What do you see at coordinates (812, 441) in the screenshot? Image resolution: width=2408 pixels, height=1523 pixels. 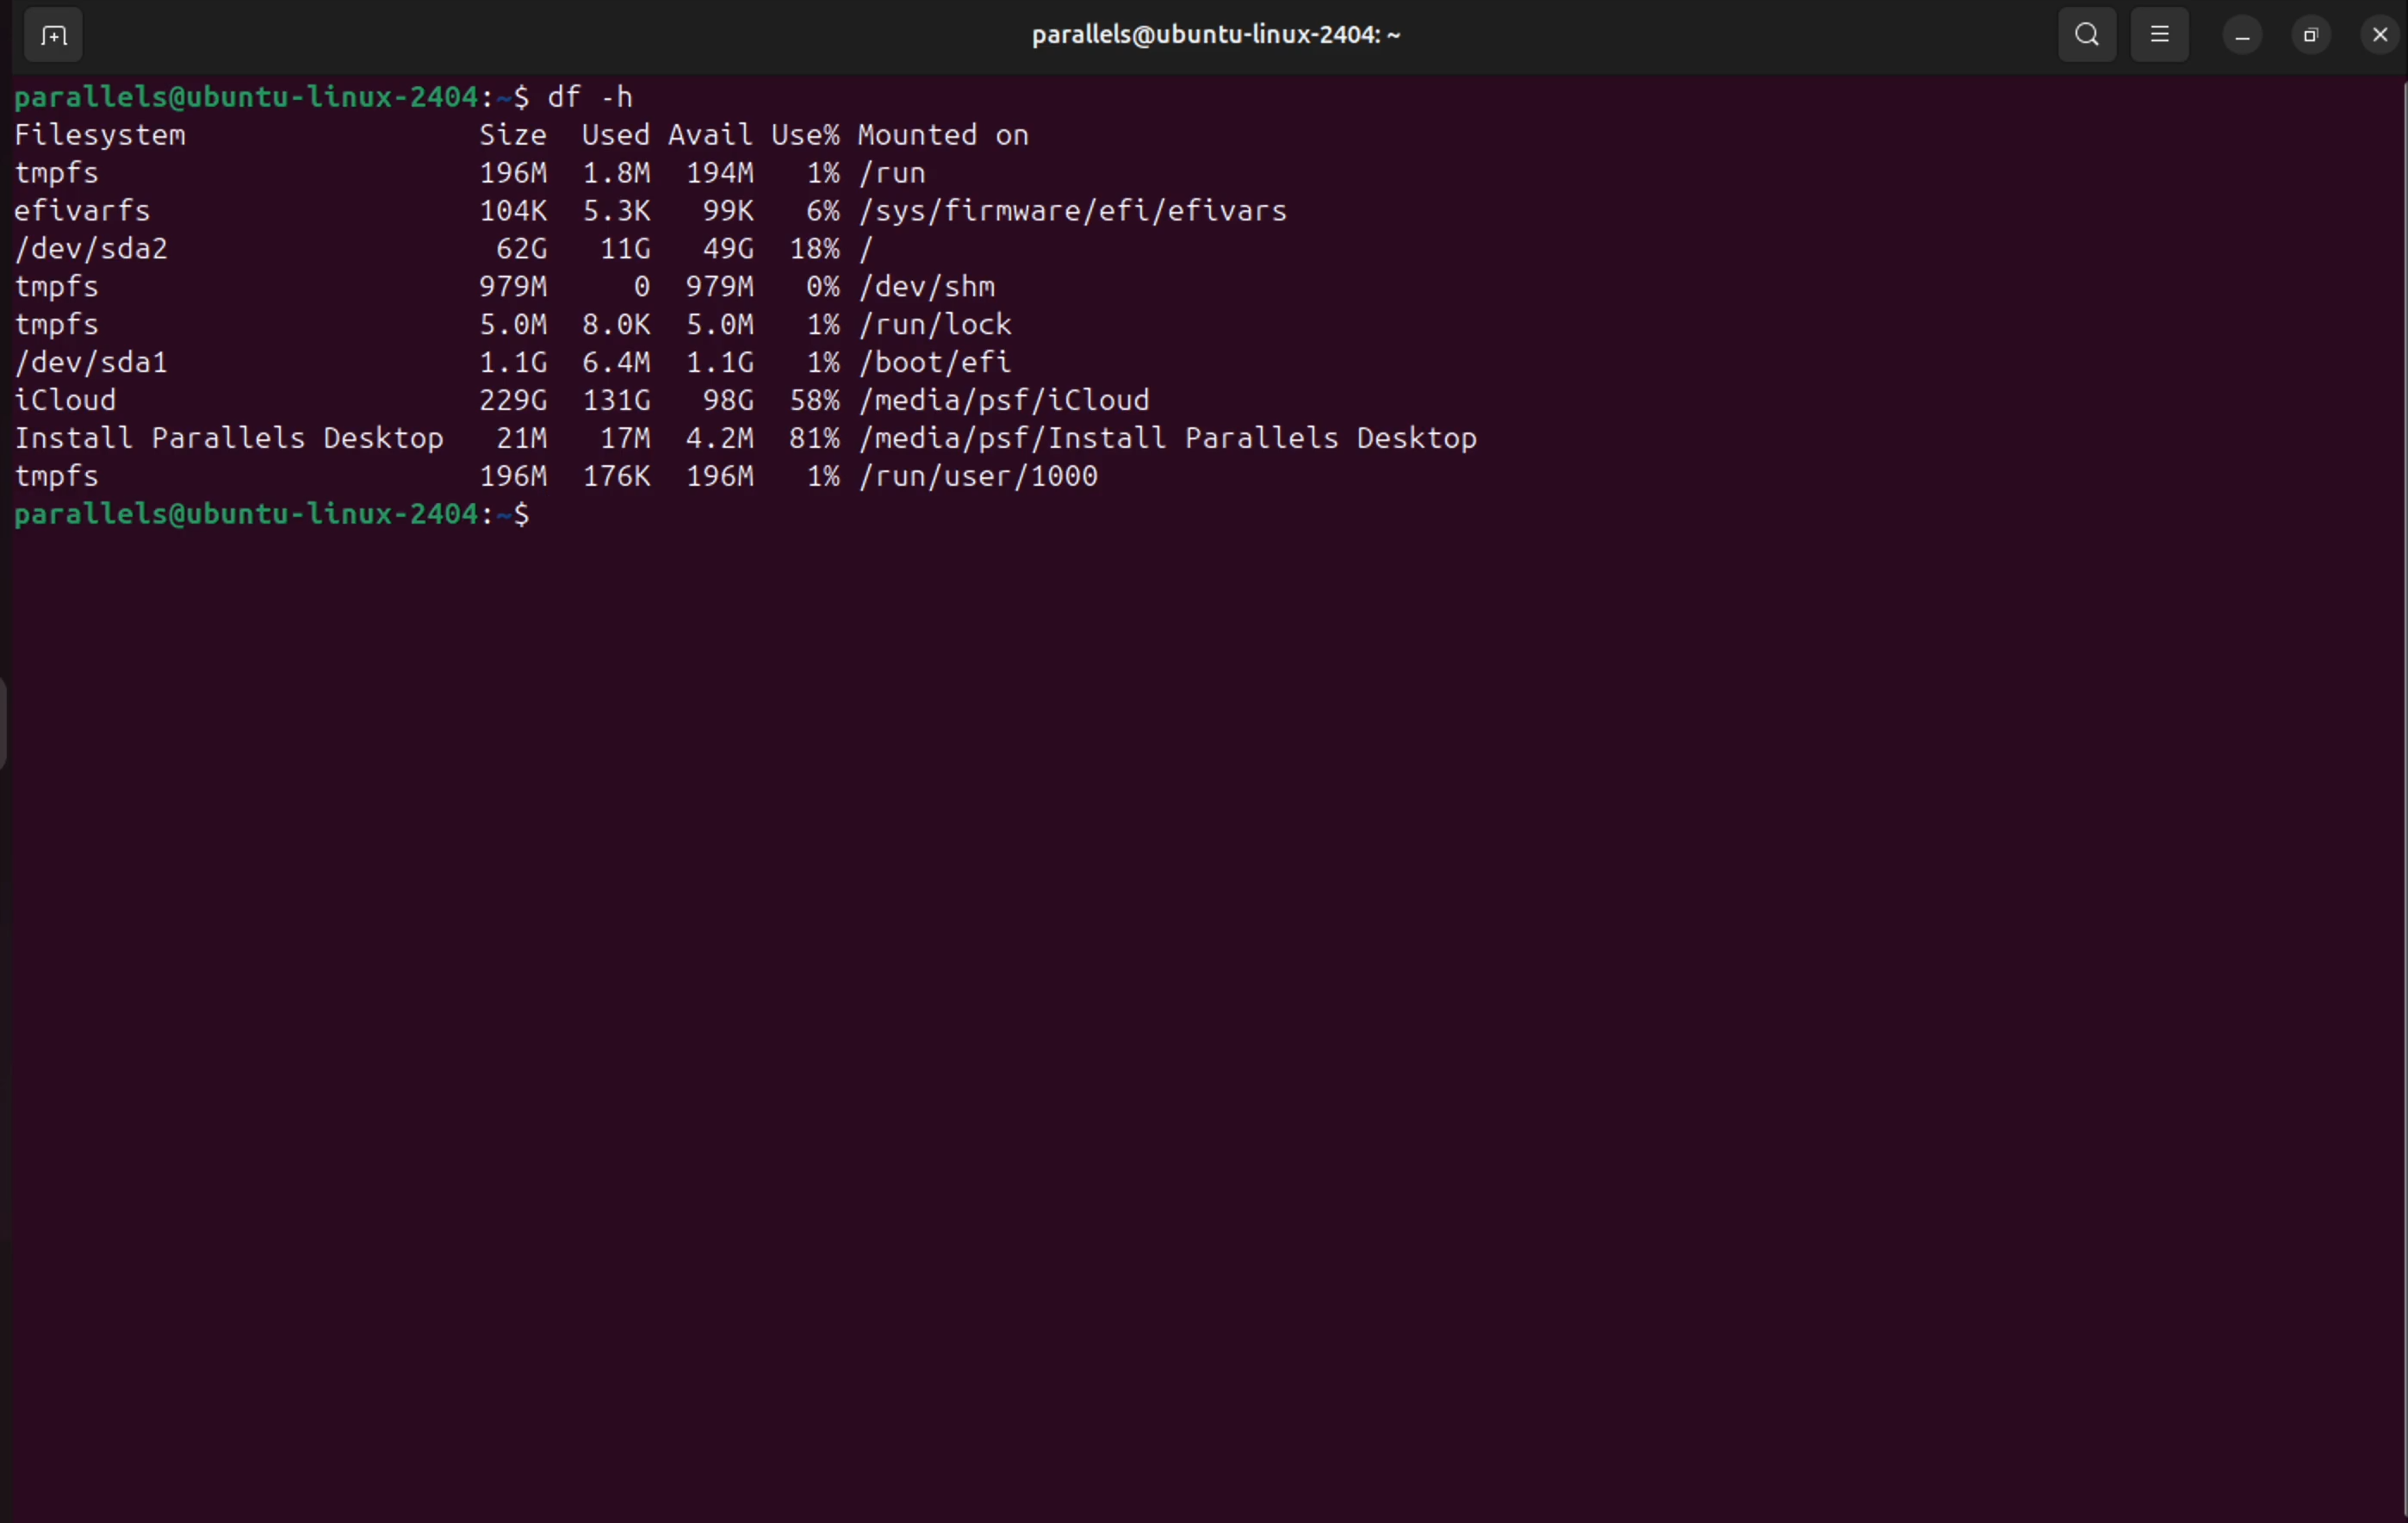 I see `81%` at bounding box center [812, 441].